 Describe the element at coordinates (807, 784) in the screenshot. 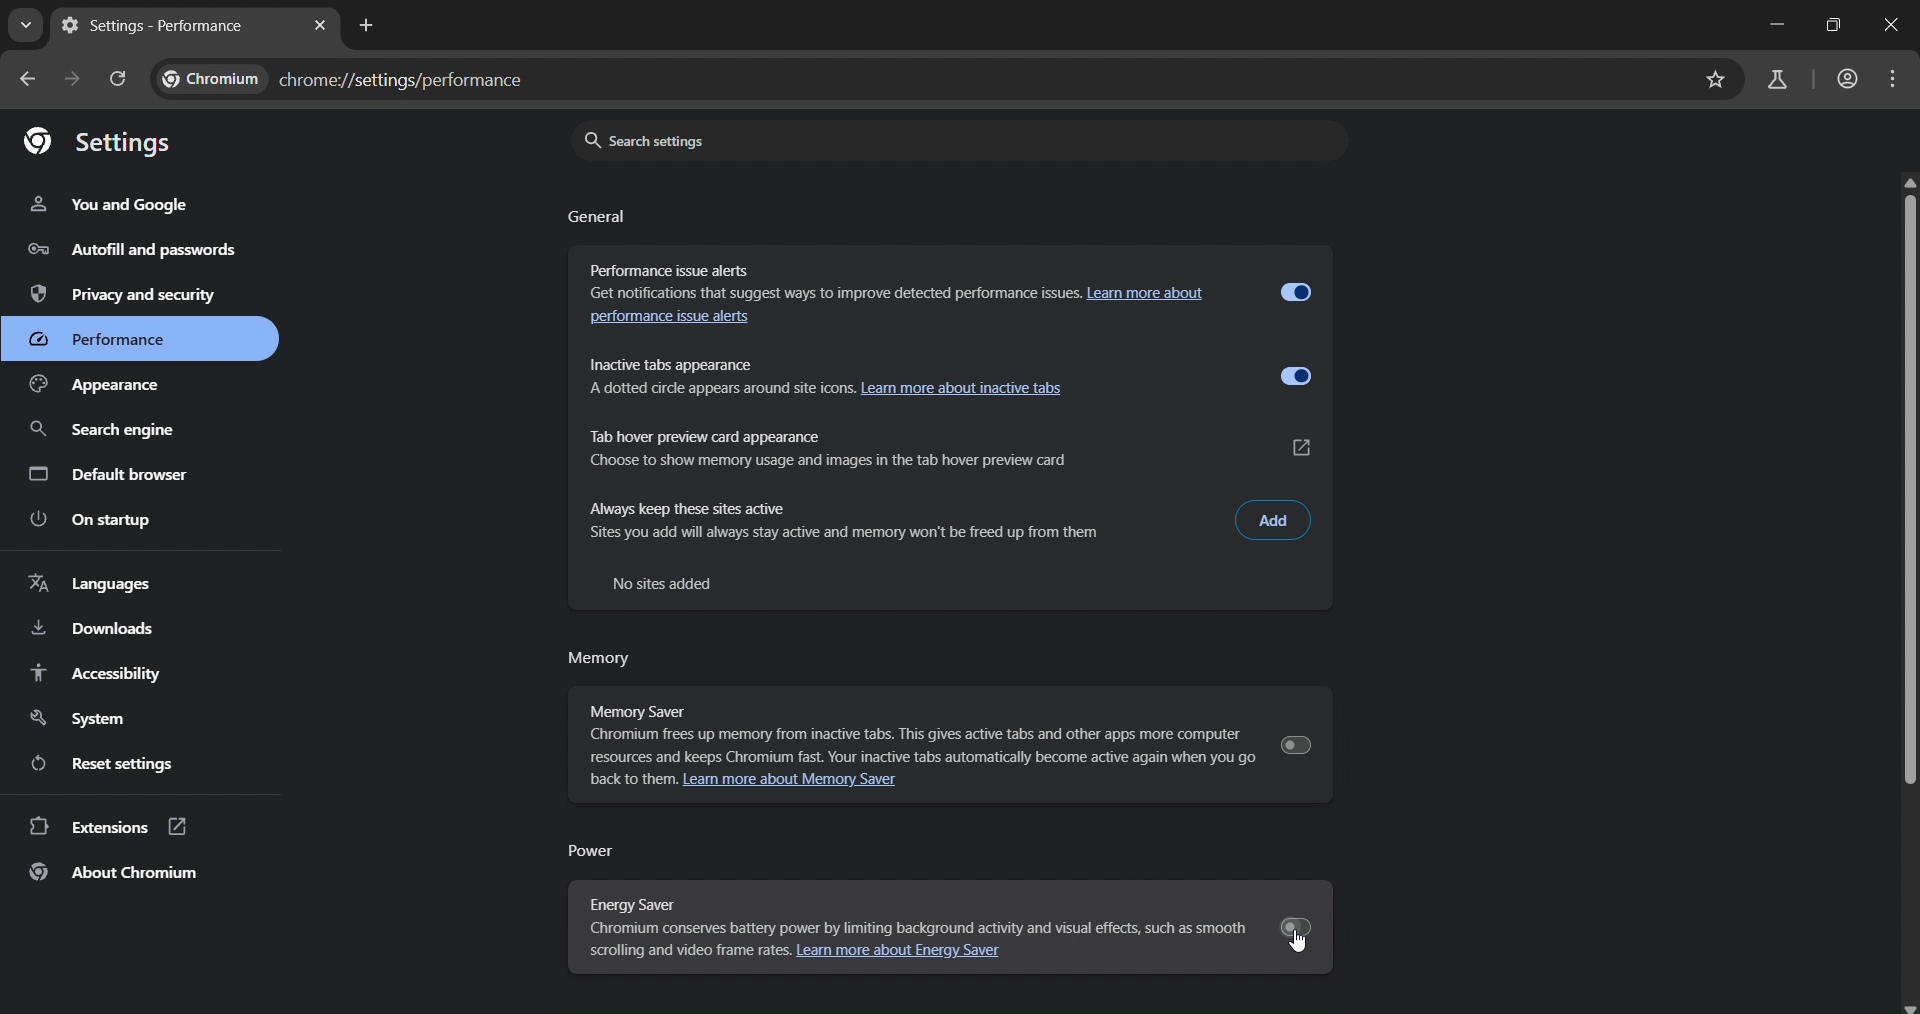

I see `learn more about memory saver` at that location.